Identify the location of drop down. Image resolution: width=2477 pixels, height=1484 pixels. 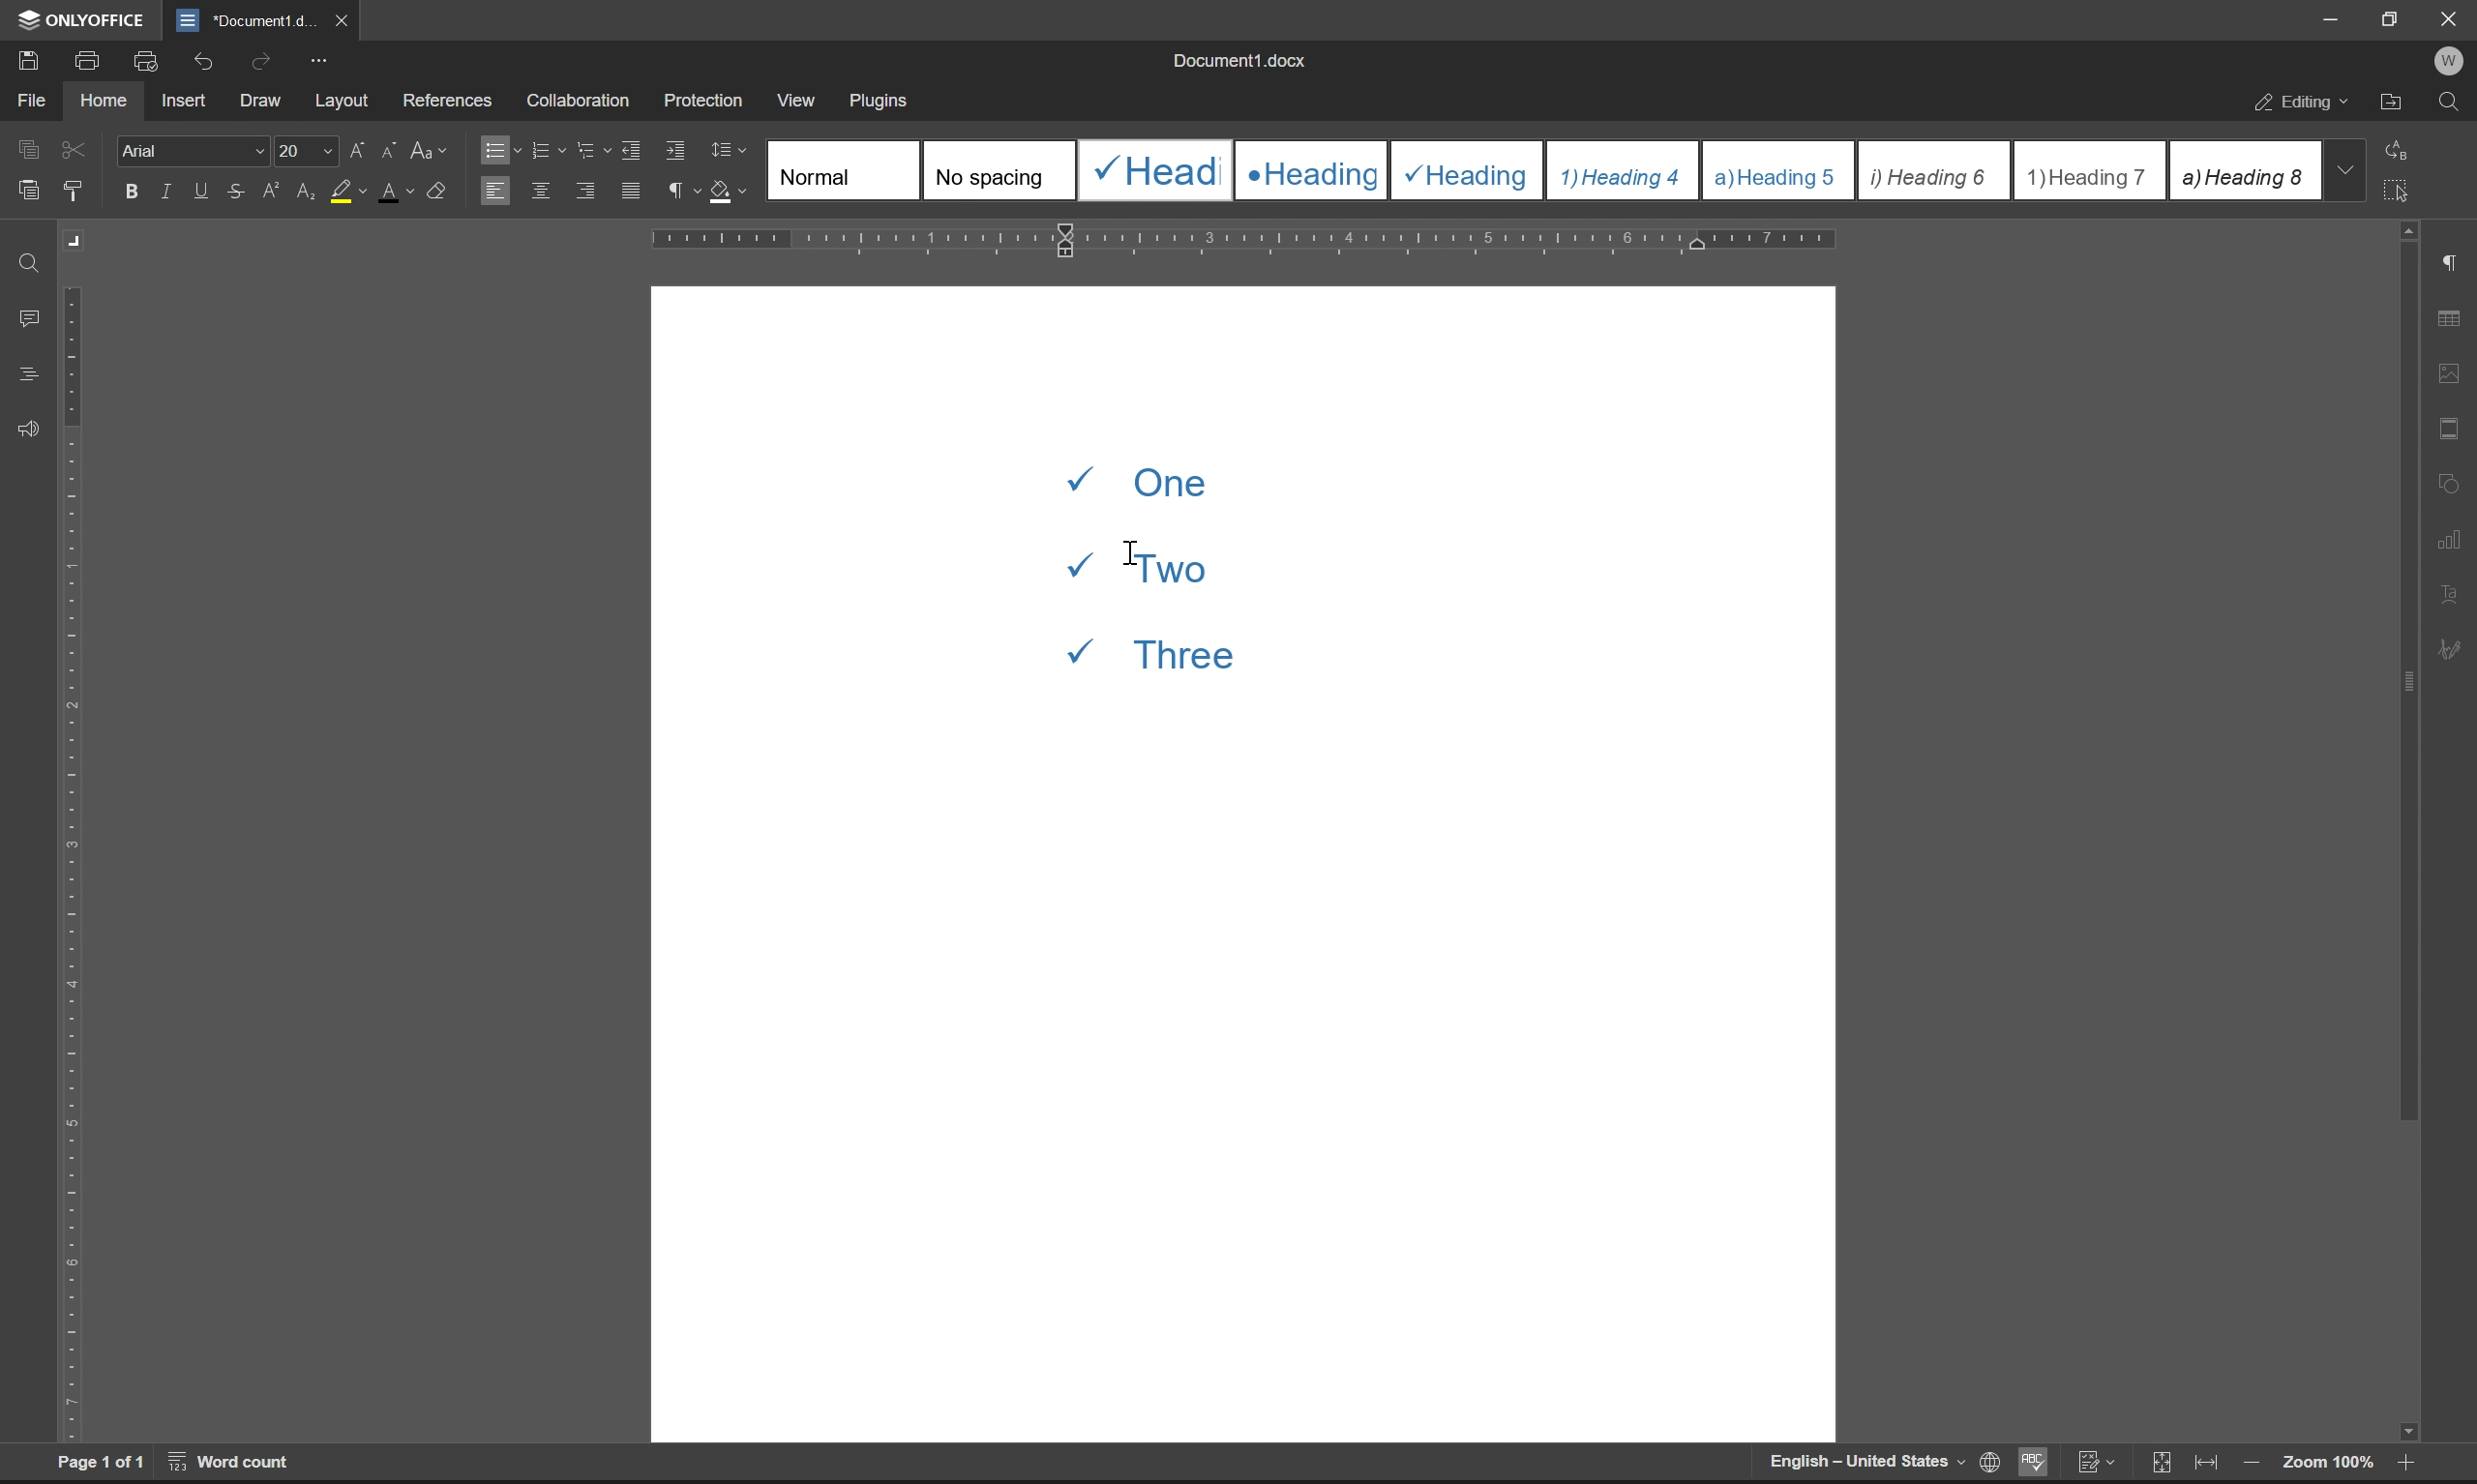
(2344, 169).